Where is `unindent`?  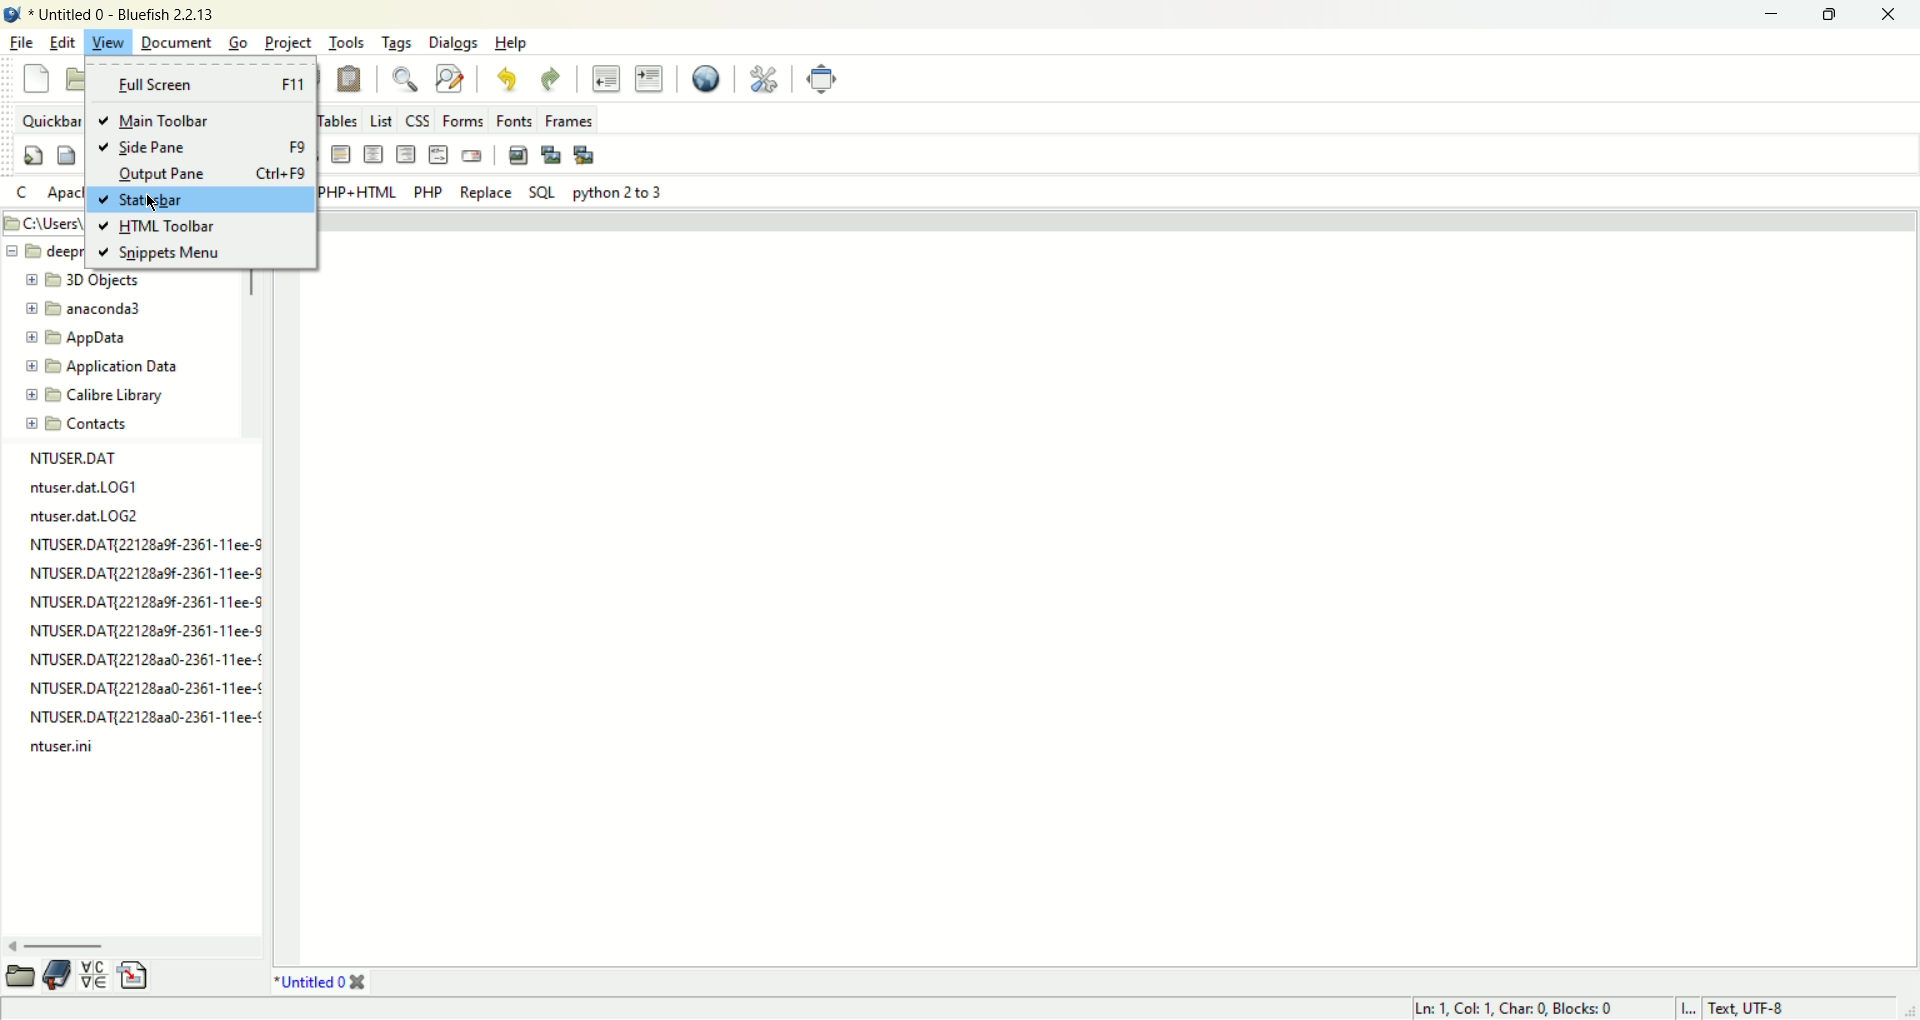 unindent is located at coordinates (606, 79).